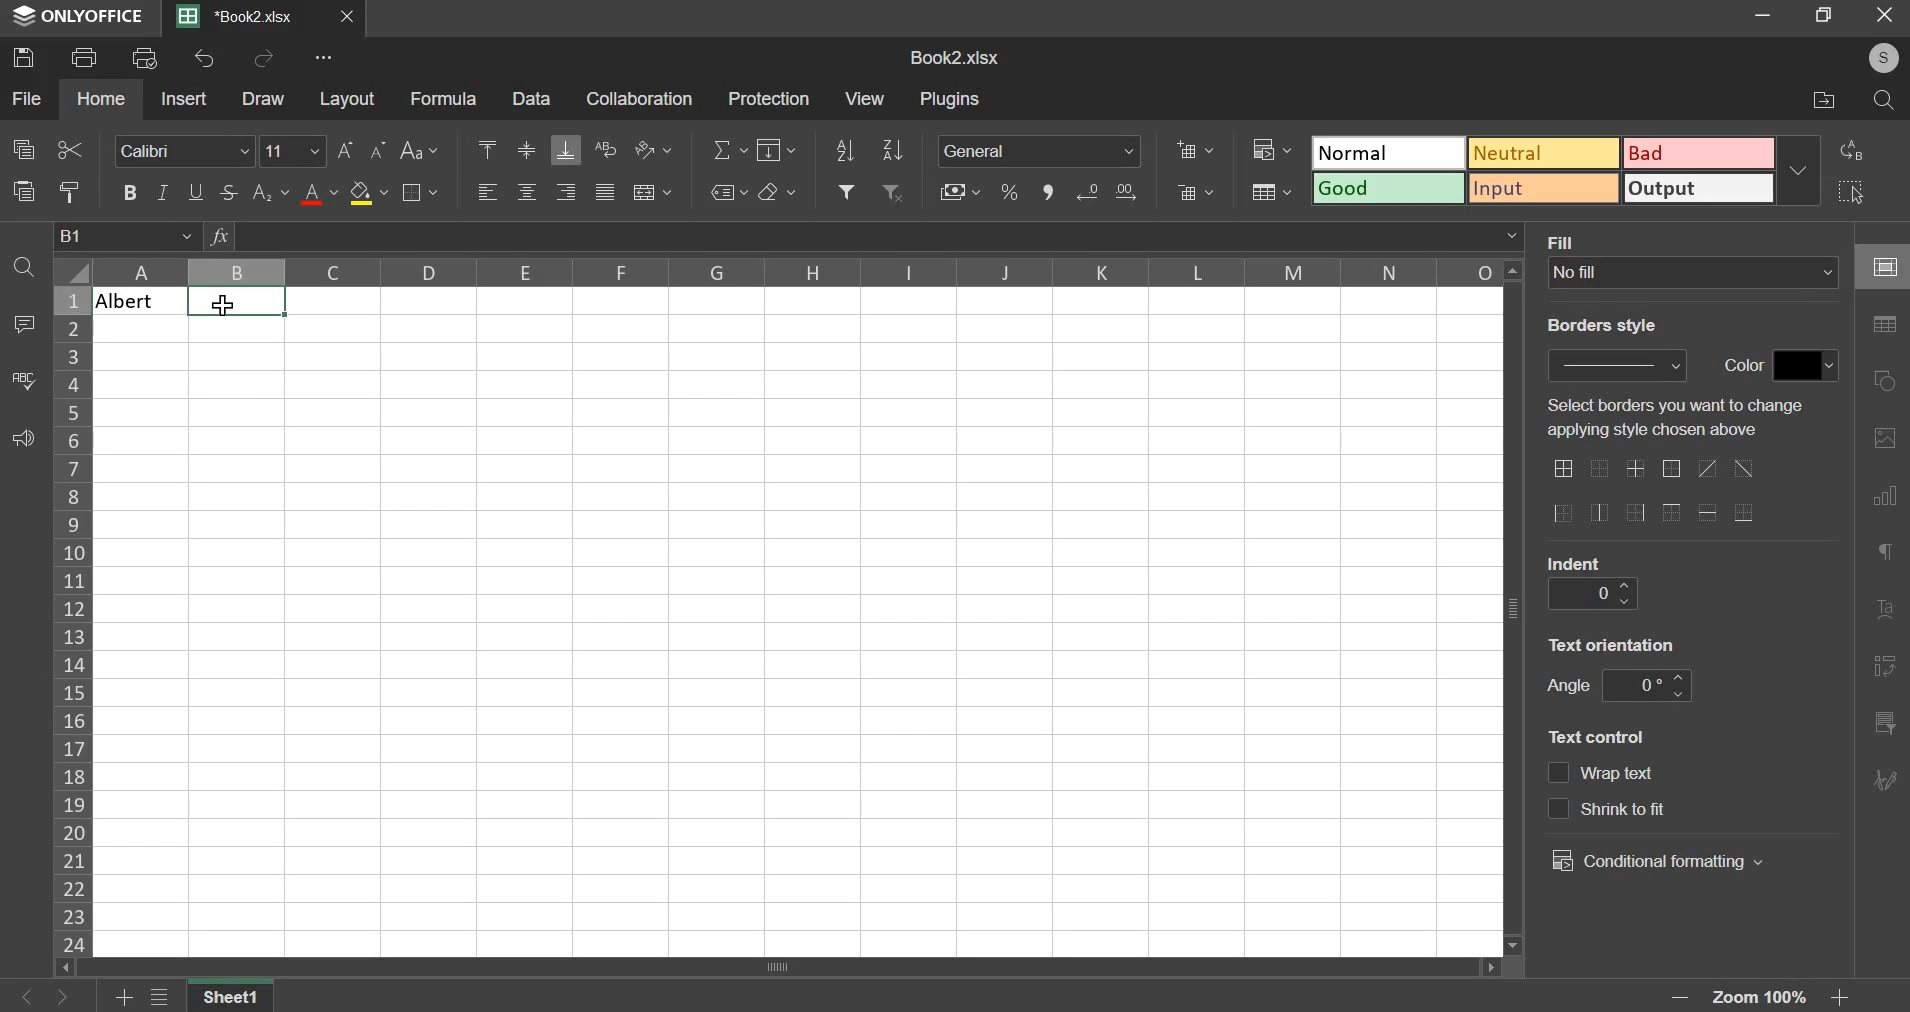 The width and height of the screenshot is (1910, 1012). Describe the element at coordinates (1519, 607) in the screenshot. I see `verticle scroll bar` at that location.